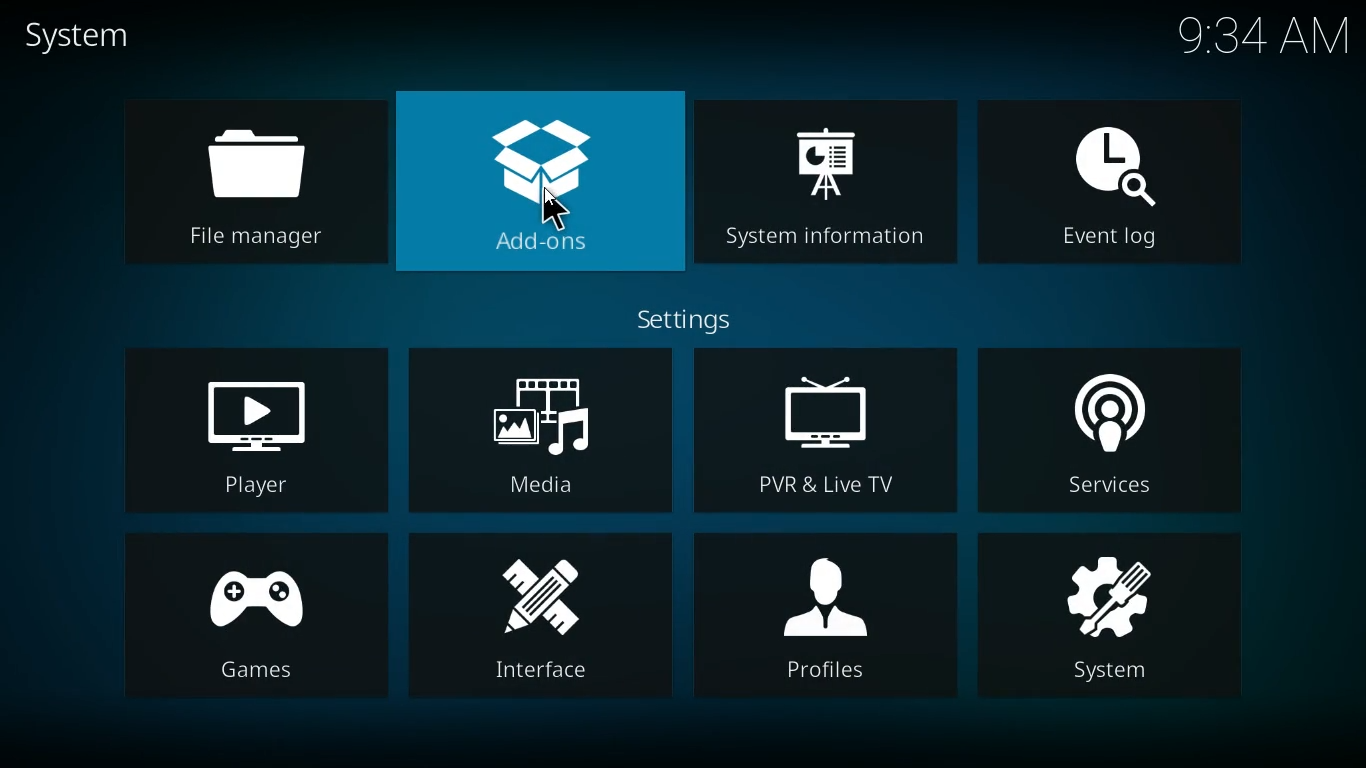  I want to click on system, so click(1112, 617).